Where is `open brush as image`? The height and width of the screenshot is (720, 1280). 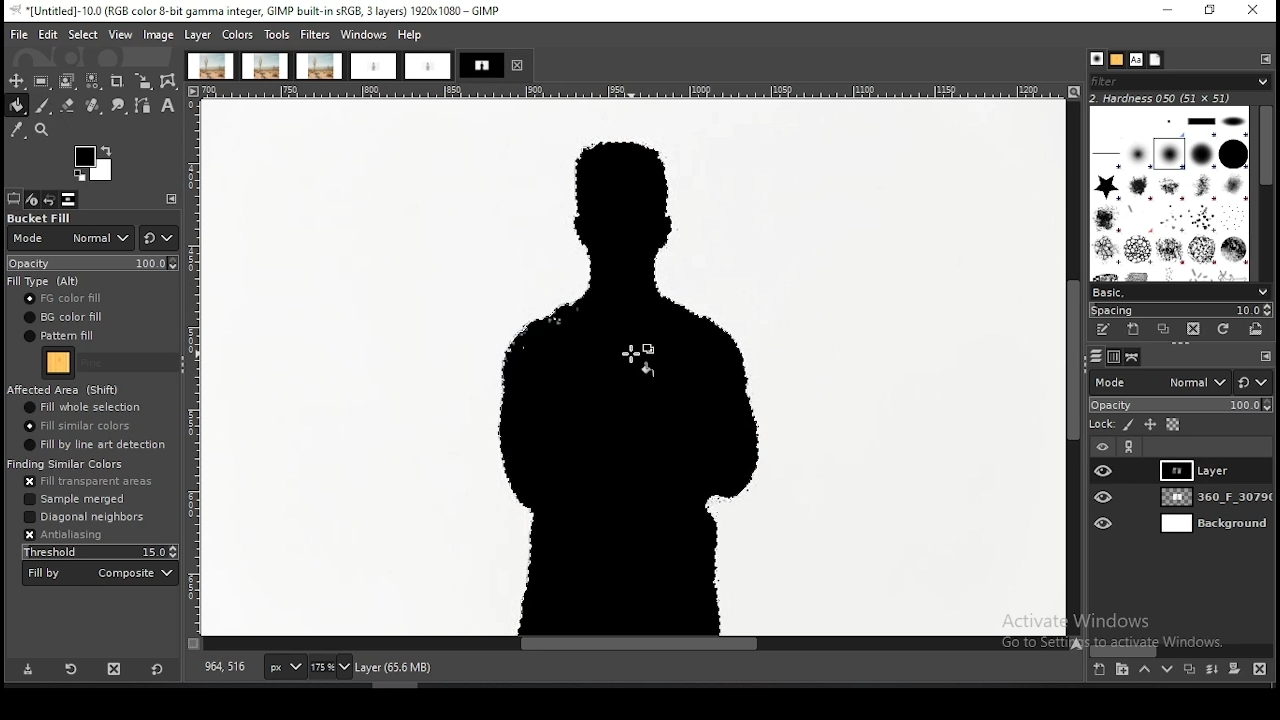 open brush as image is located at coordinates (1255, 329).